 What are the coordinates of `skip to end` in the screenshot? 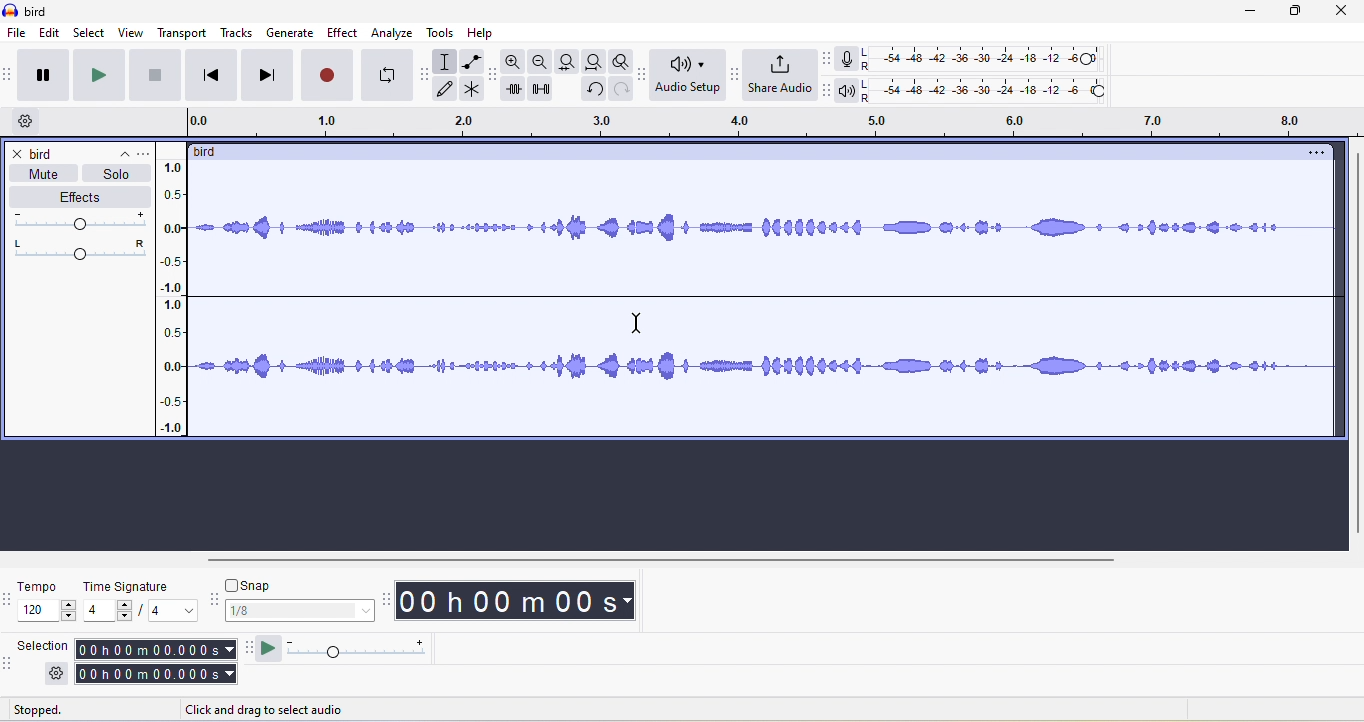 It's located at (268, 75).